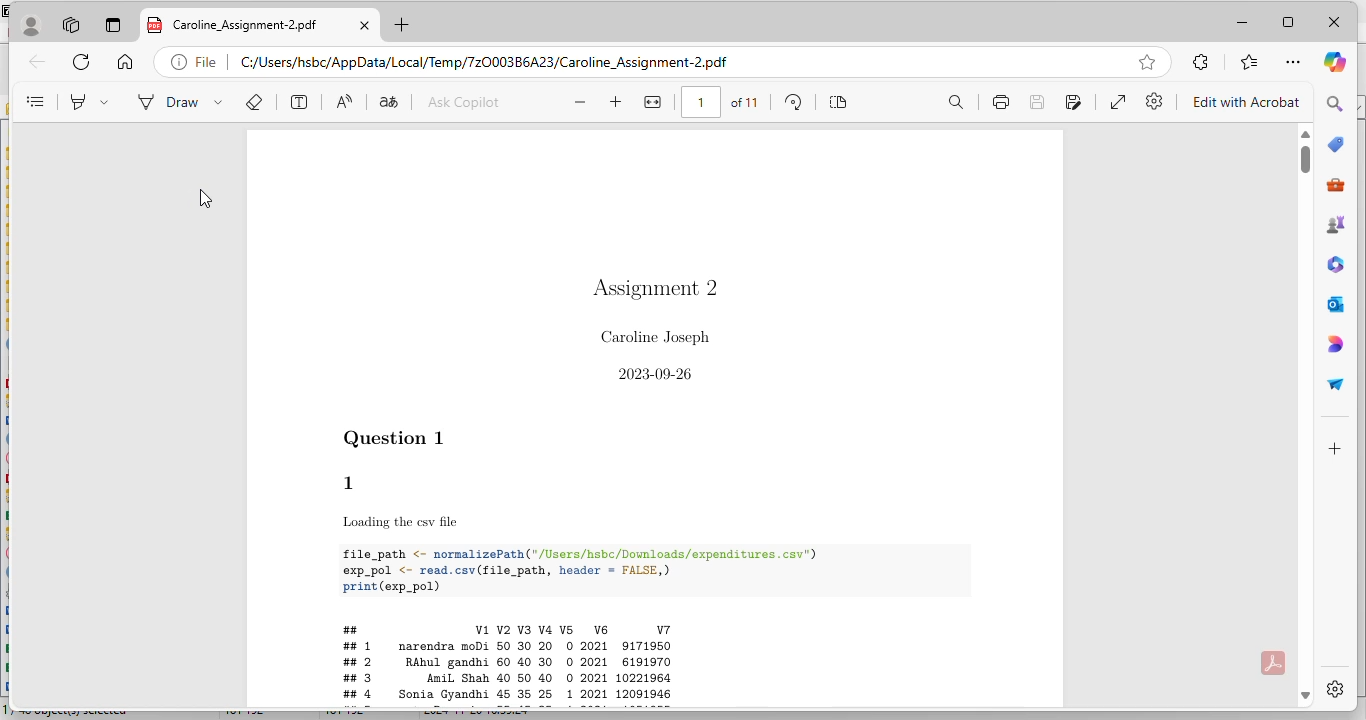  I want to click on personal, so click(32, 25).